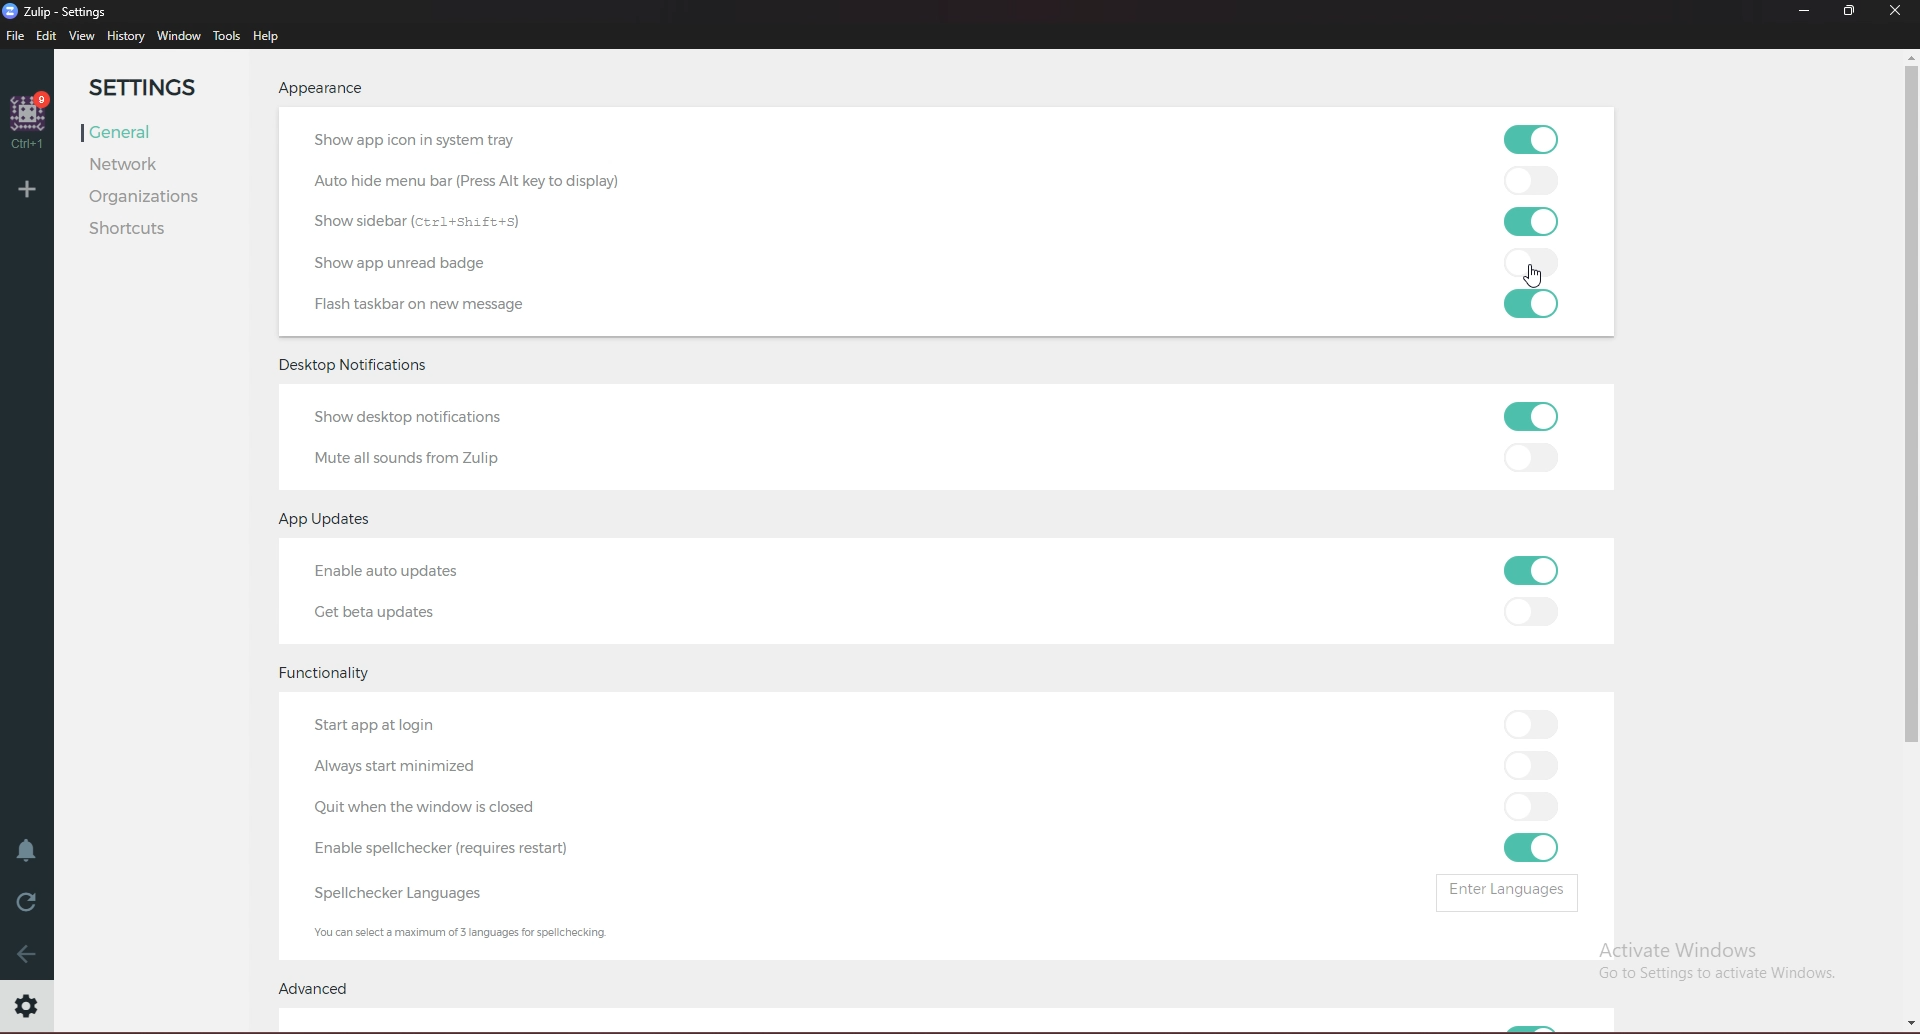 The height and width of the screenshot is (1034, 1920). What do you see at coordinates (157, 86) in the screenshot?
I see `Settings` at bounding box center [157, 86].